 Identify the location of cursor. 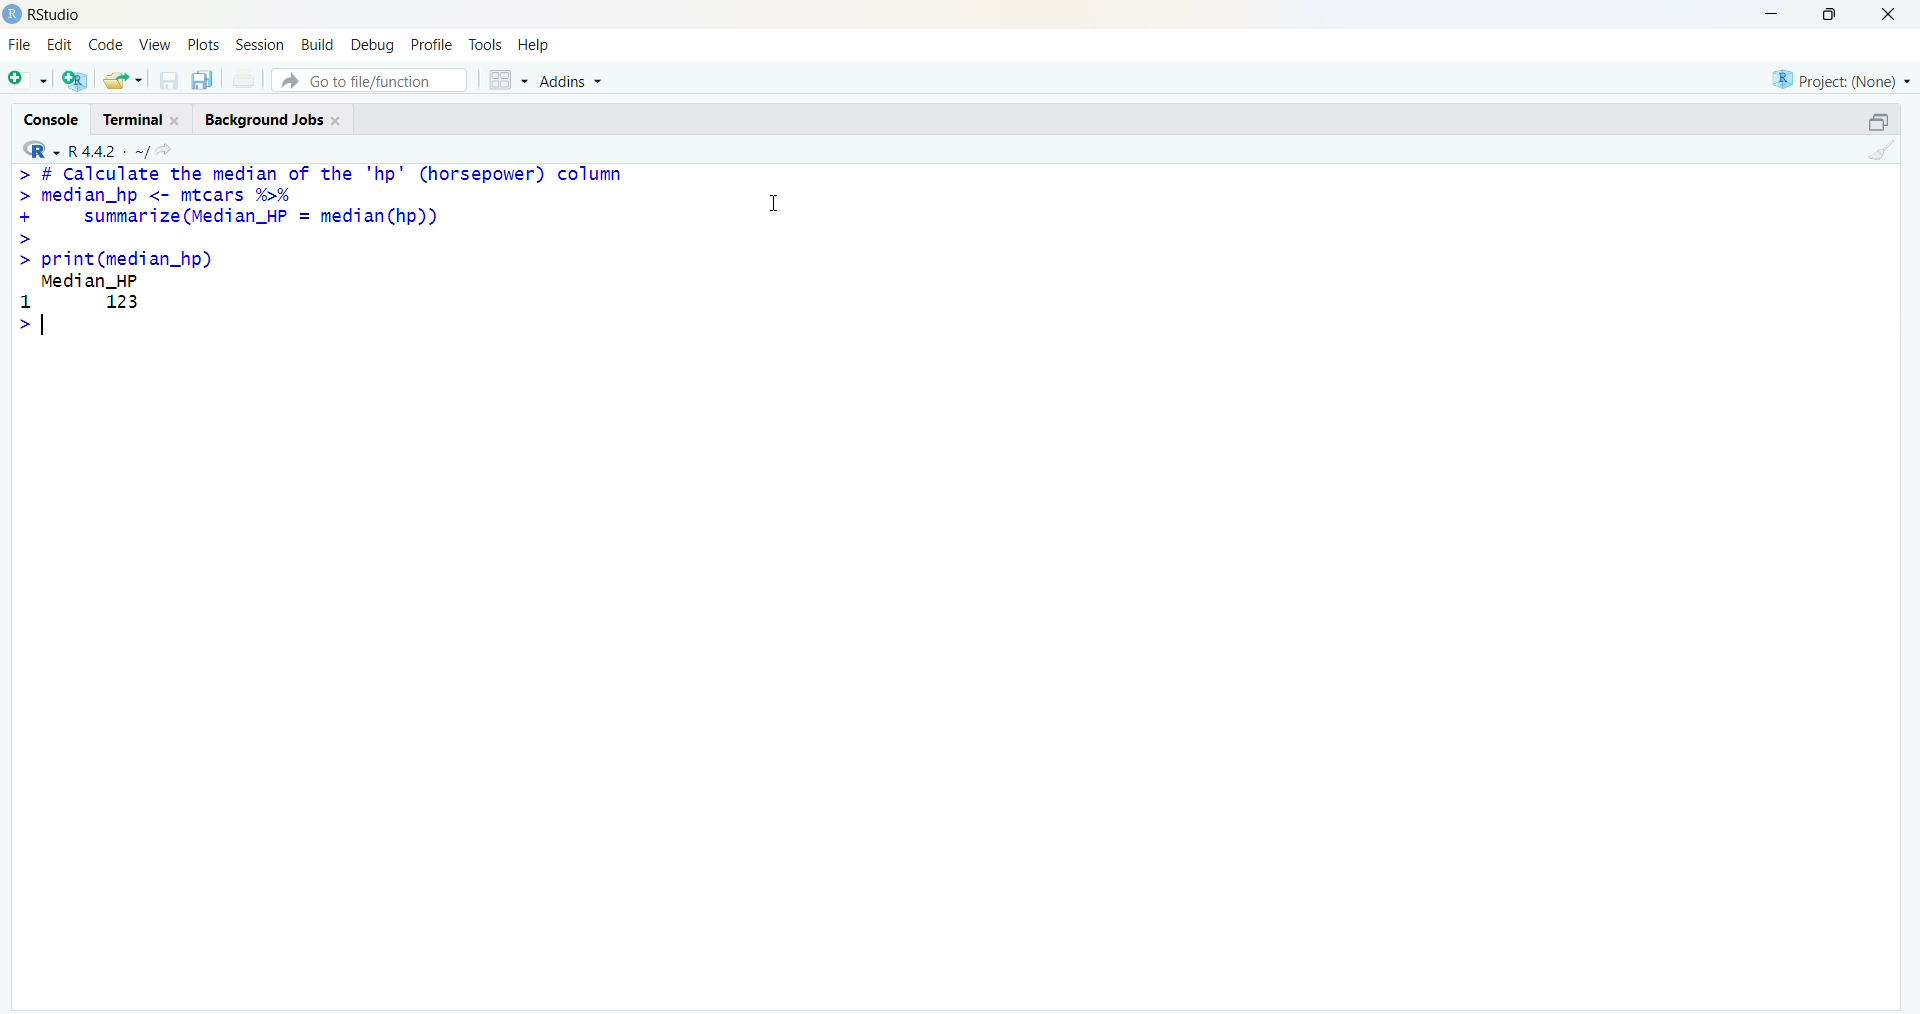
(774, 205).